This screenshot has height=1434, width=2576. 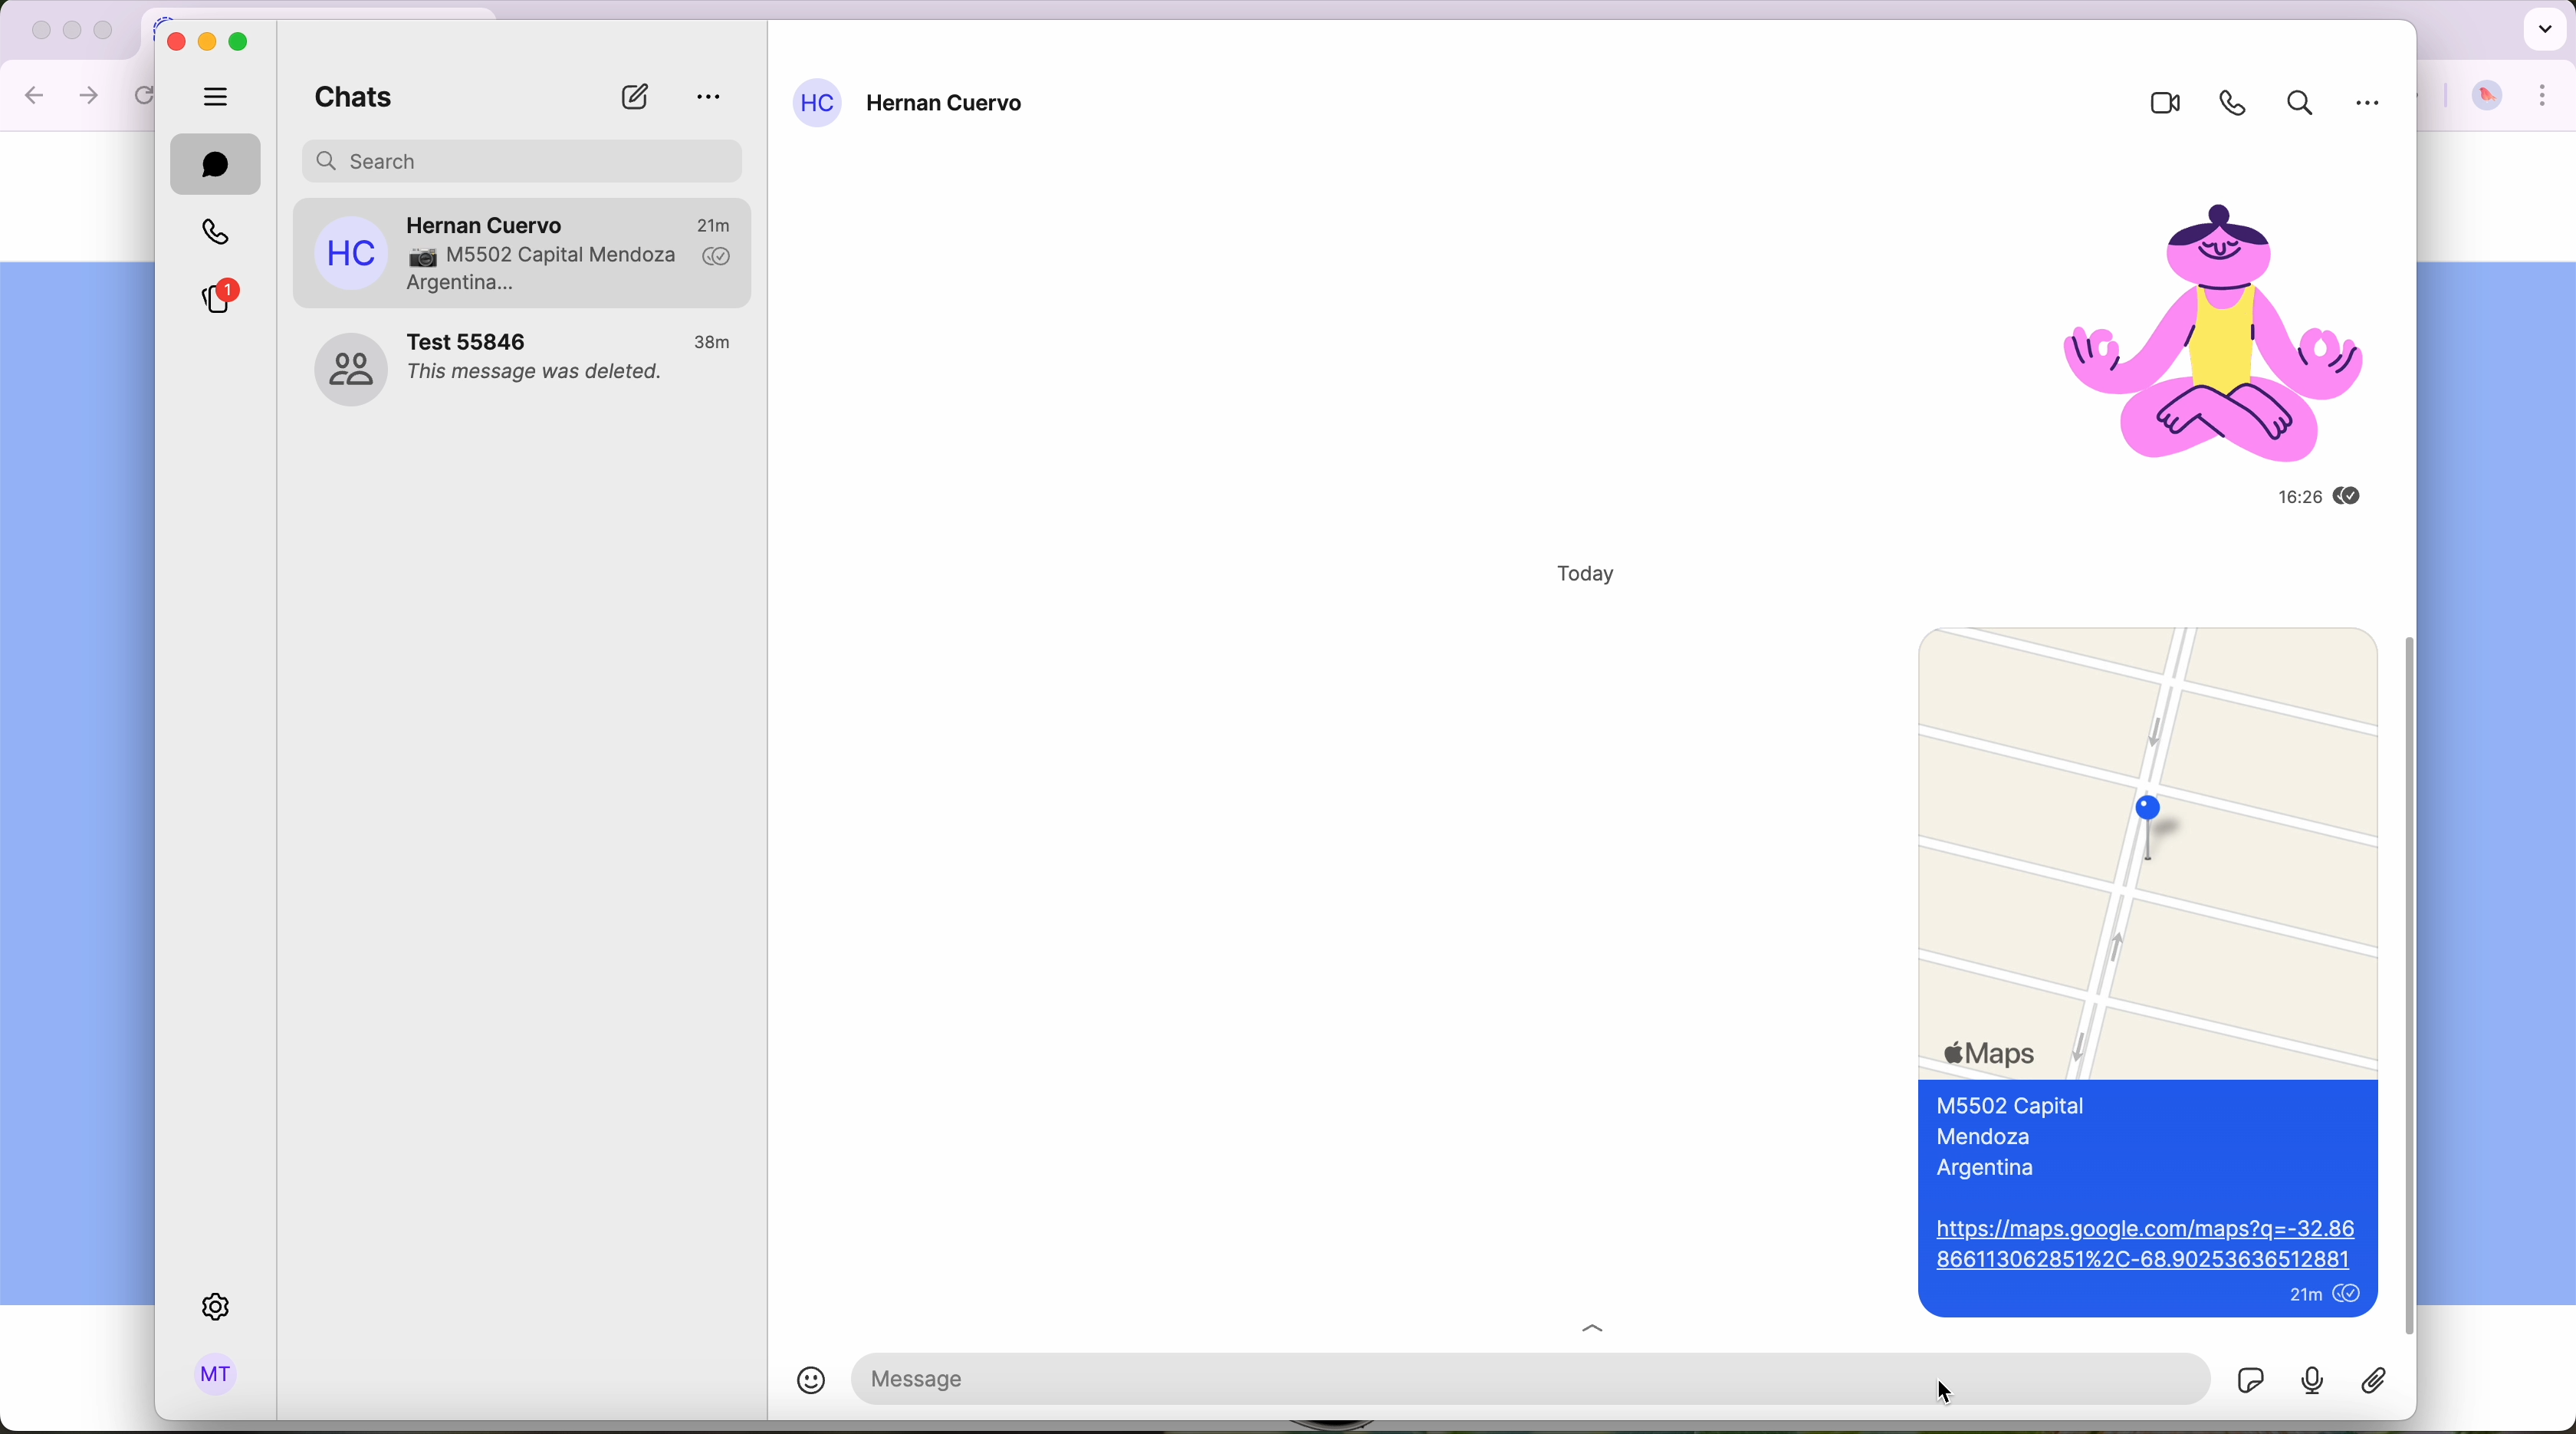 What do you see at coordinates (217, 94) in the screenshot?
I see `hide tabs` at bounding box center [217, 94].